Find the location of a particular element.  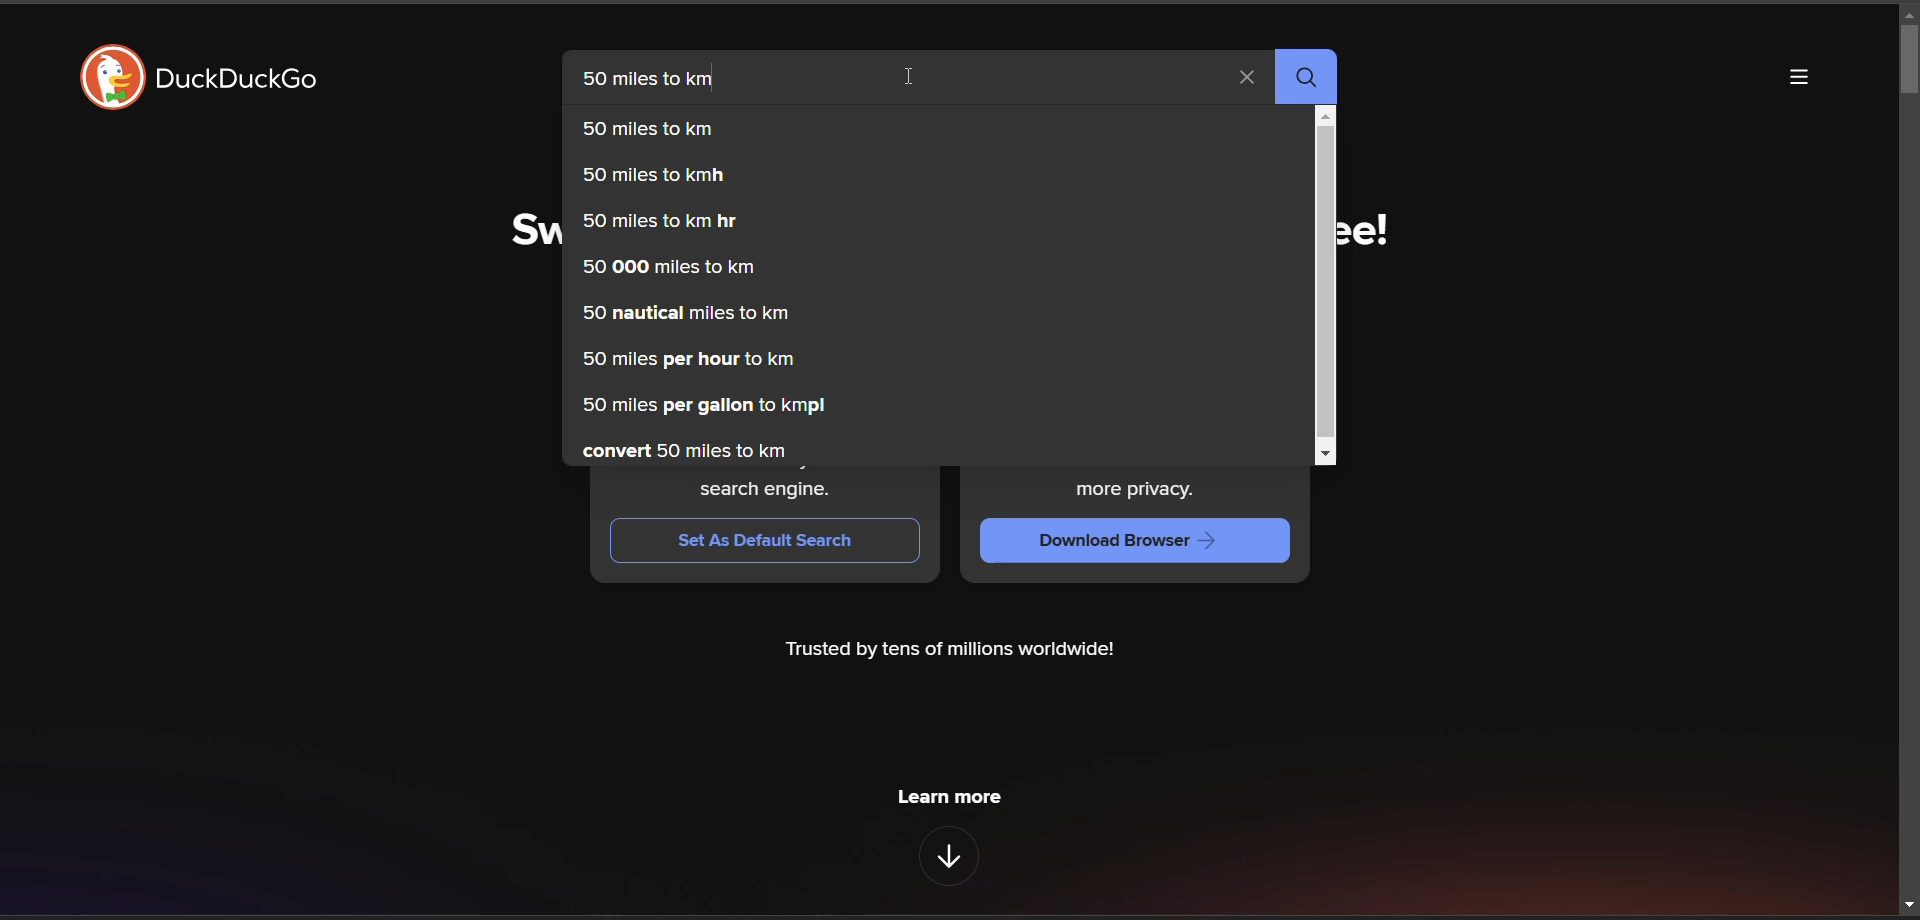

features is located at coordinates (948, 856).